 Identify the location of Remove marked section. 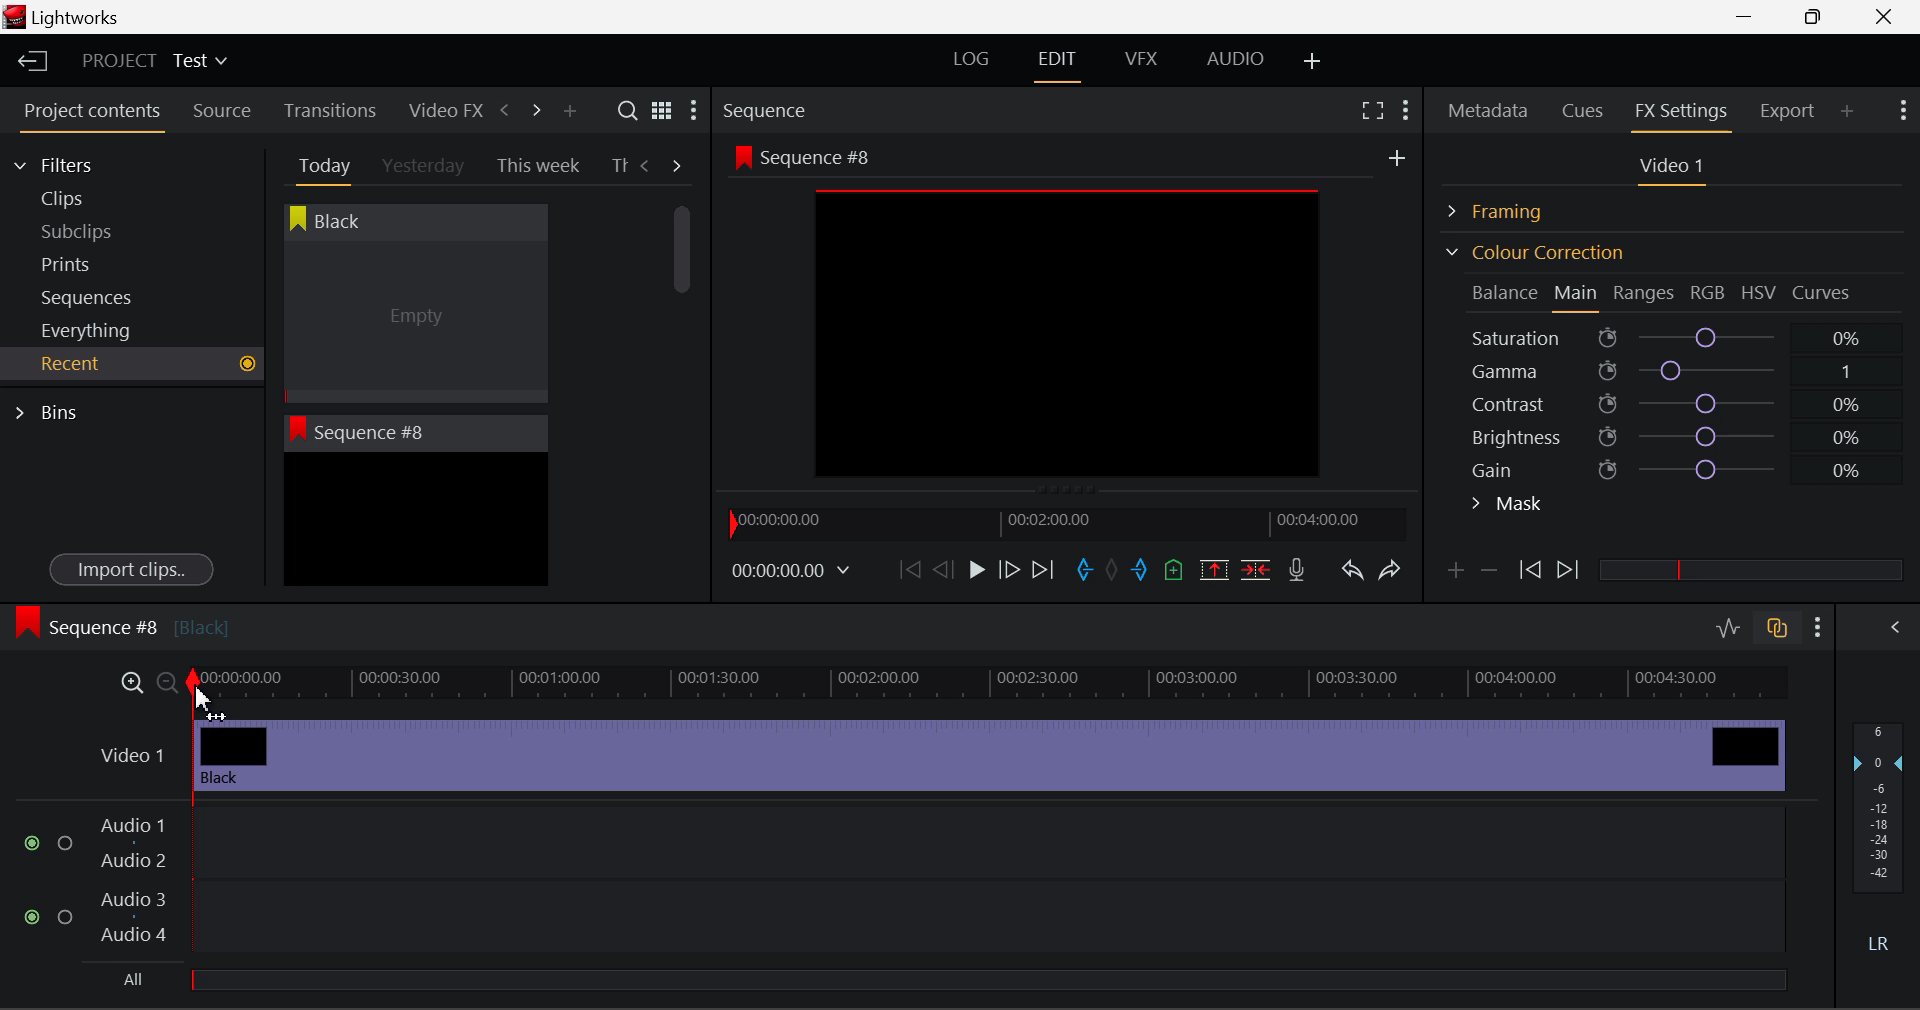
(1213, 568).